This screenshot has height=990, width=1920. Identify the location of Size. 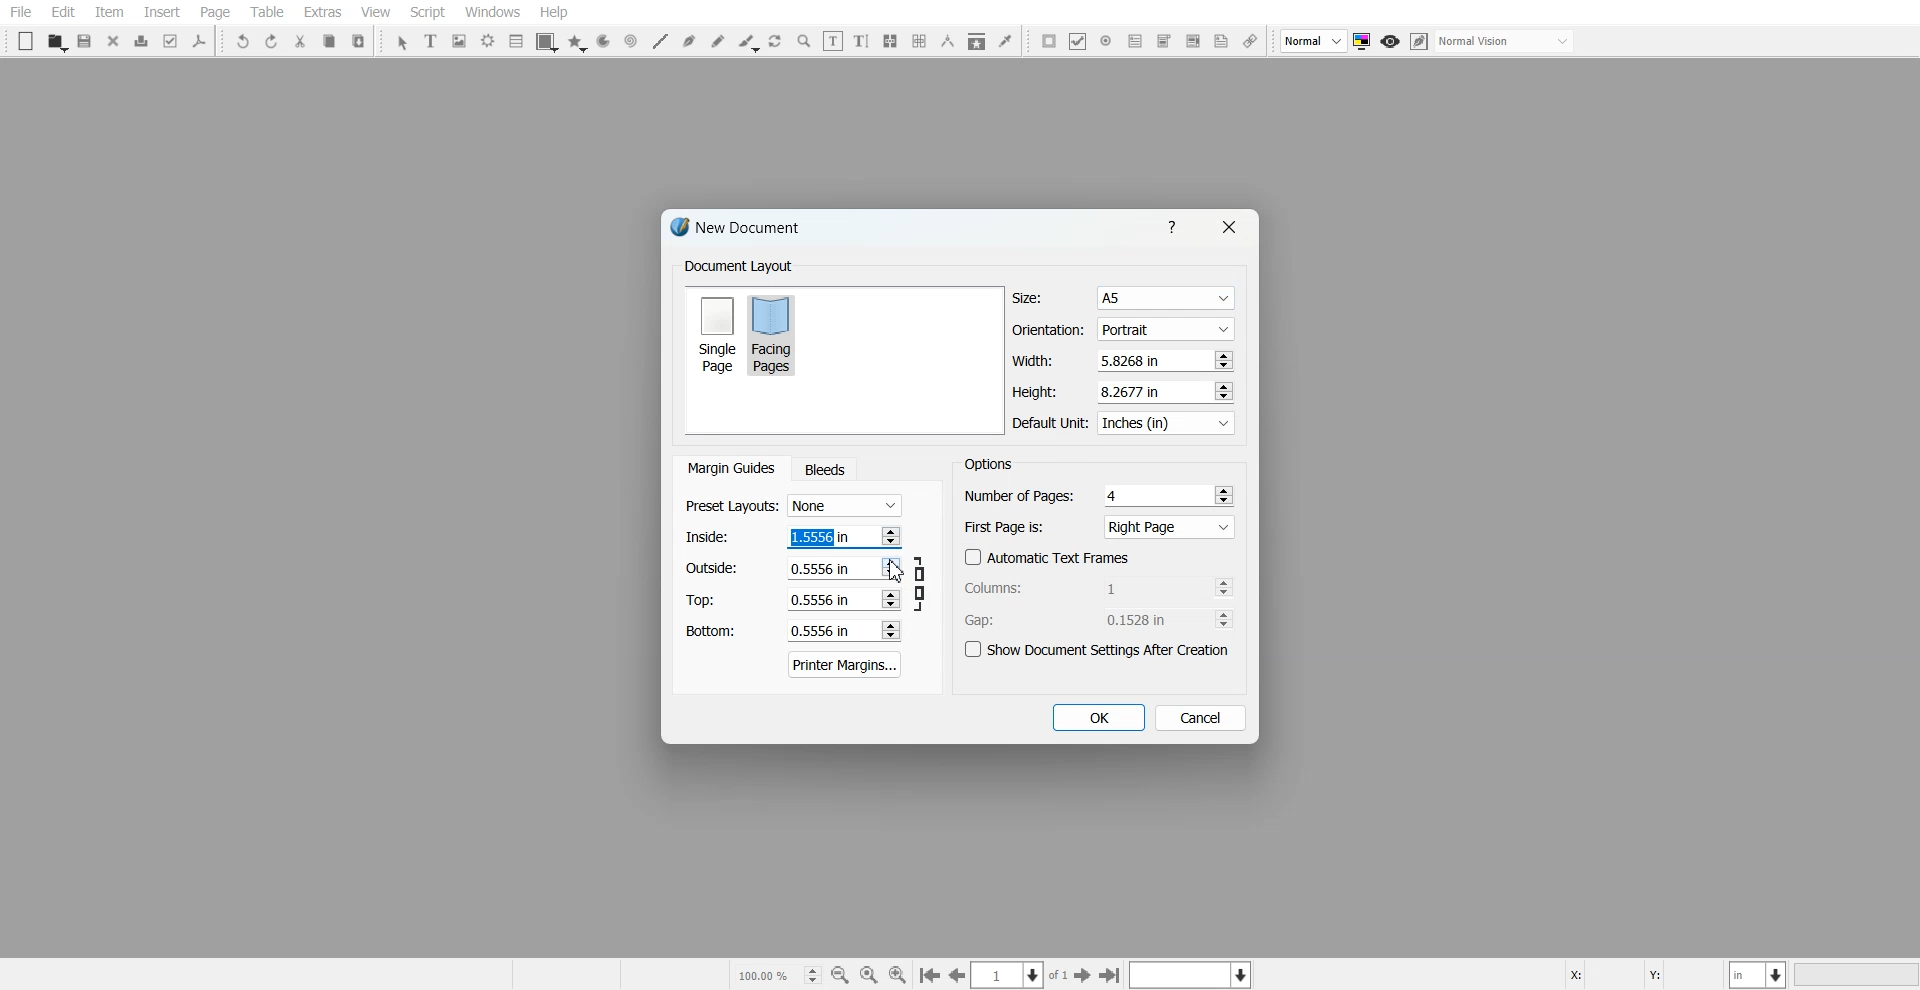
(1124, 298).